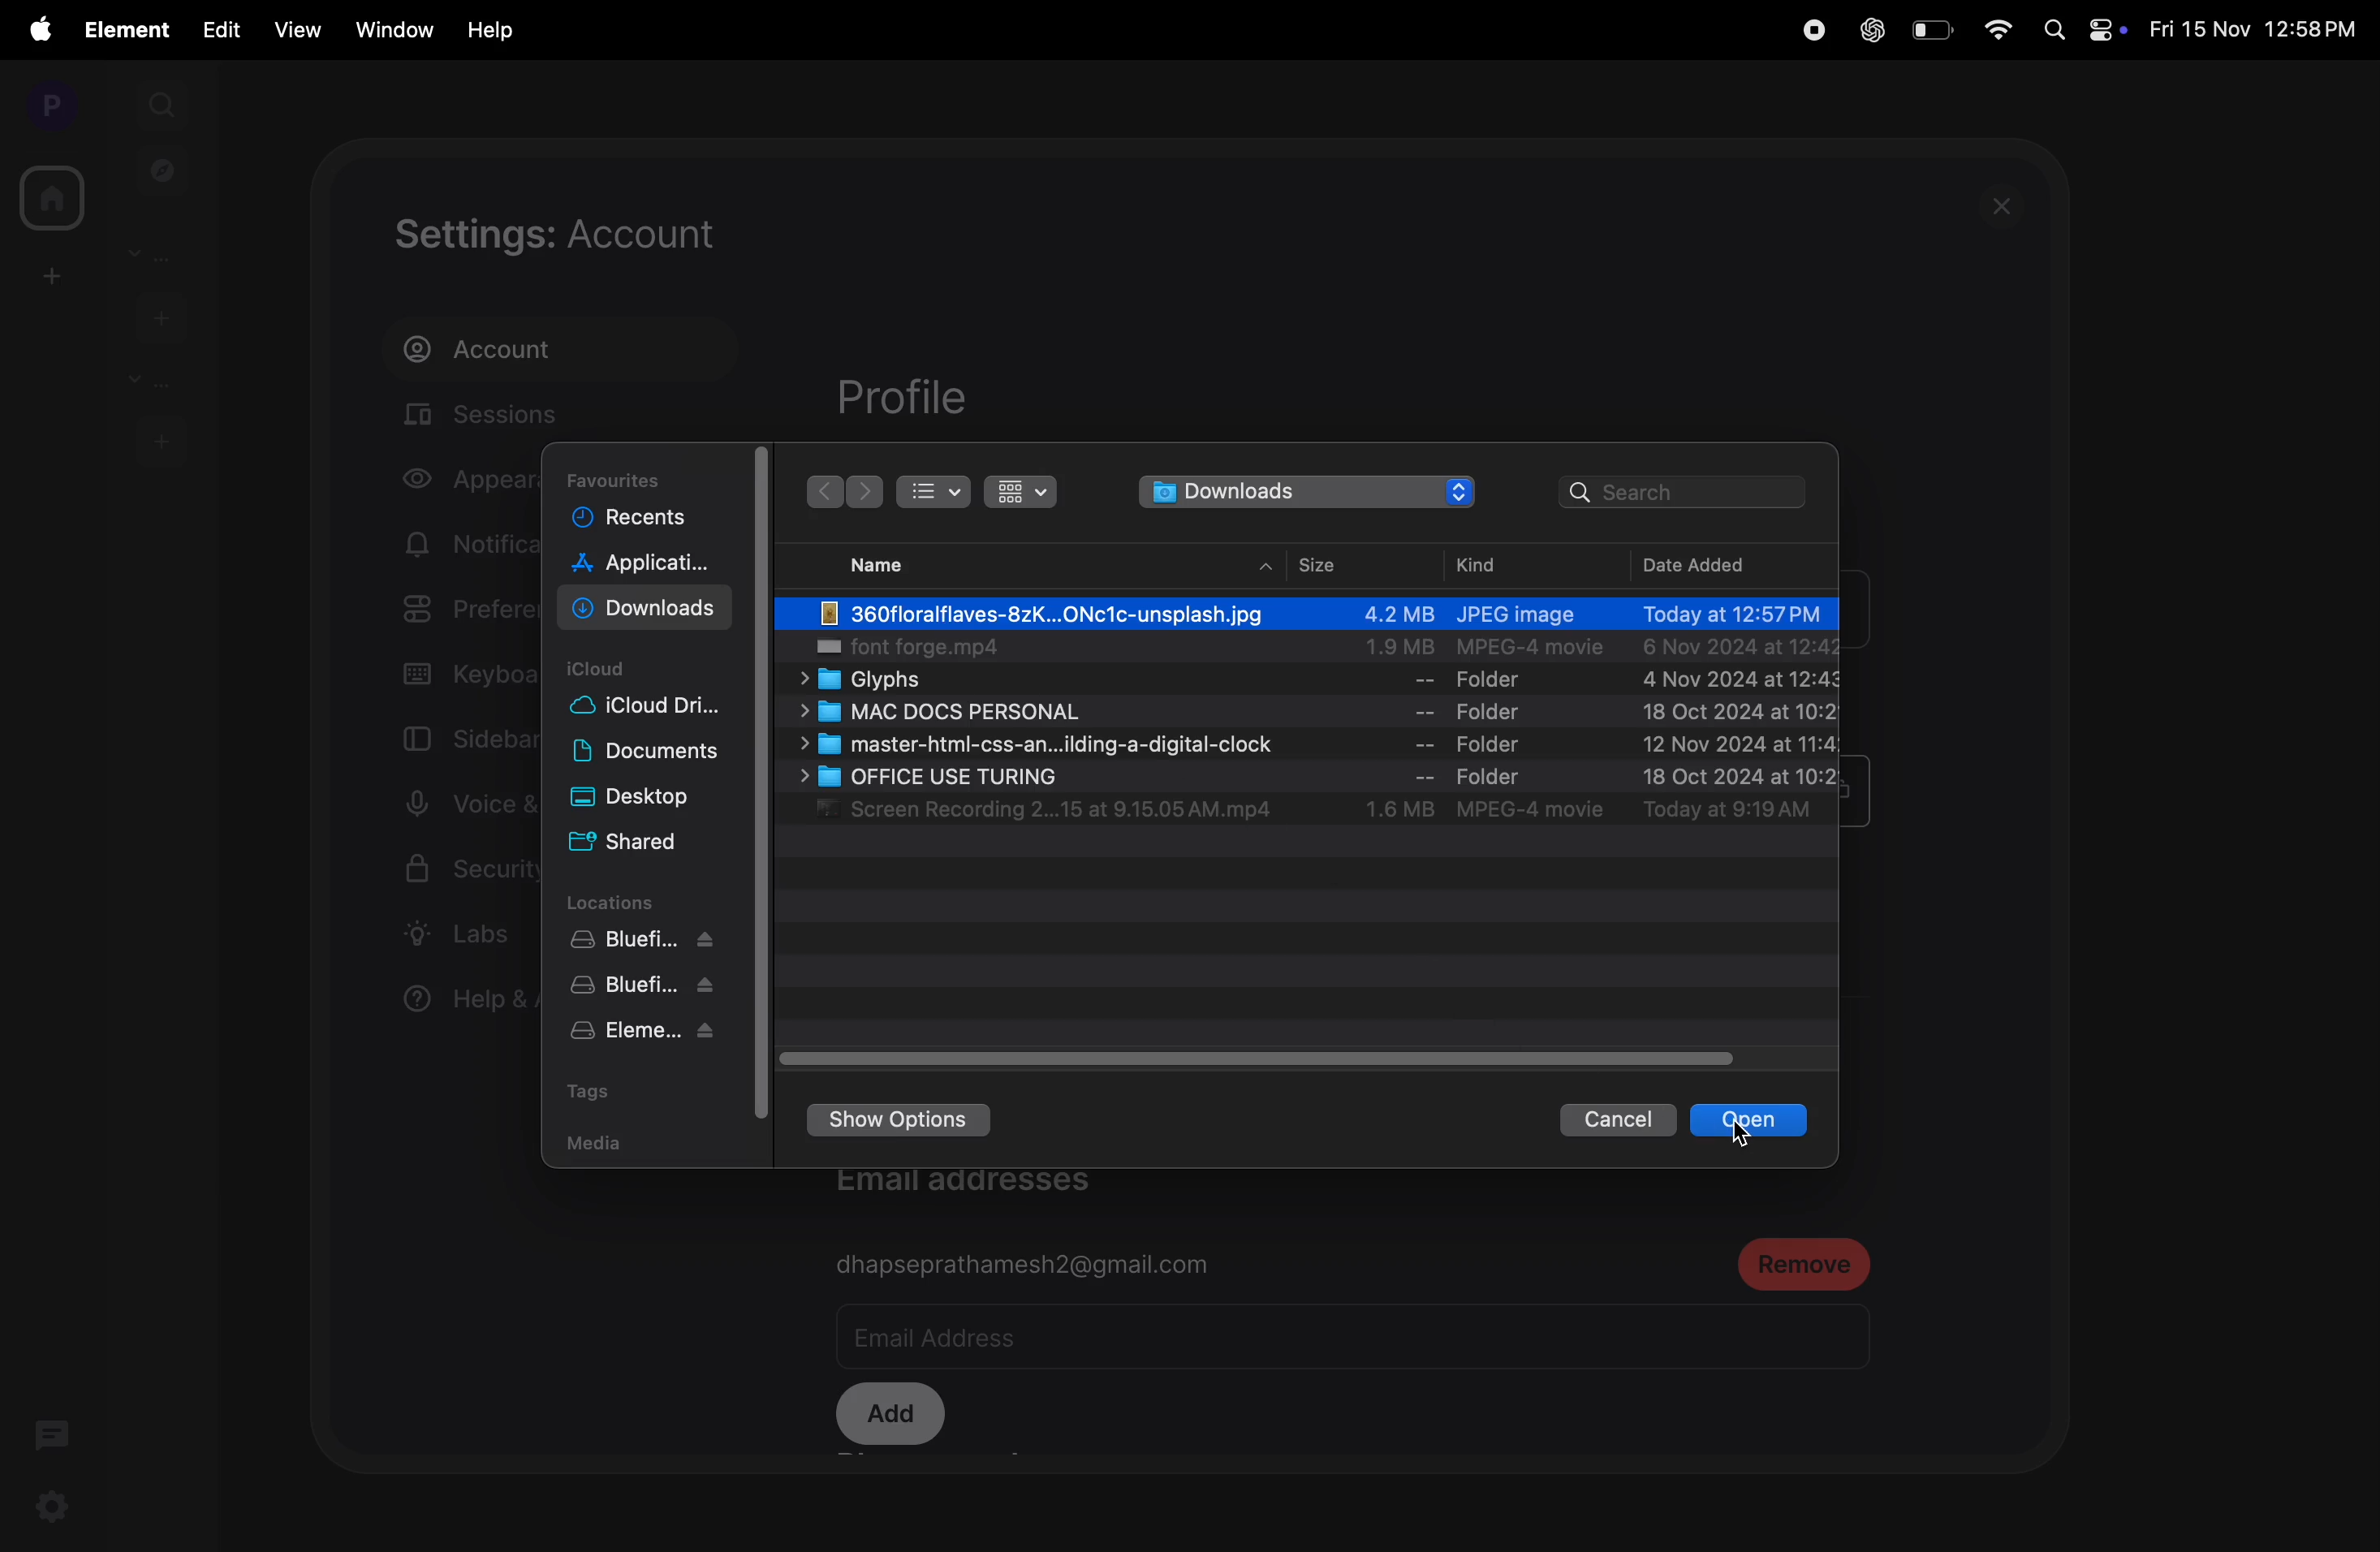 This screenshot has height=1552, width=2380. Describe the element at coordinates (637, 473) in the screenshot. I see `favourites` at that location.